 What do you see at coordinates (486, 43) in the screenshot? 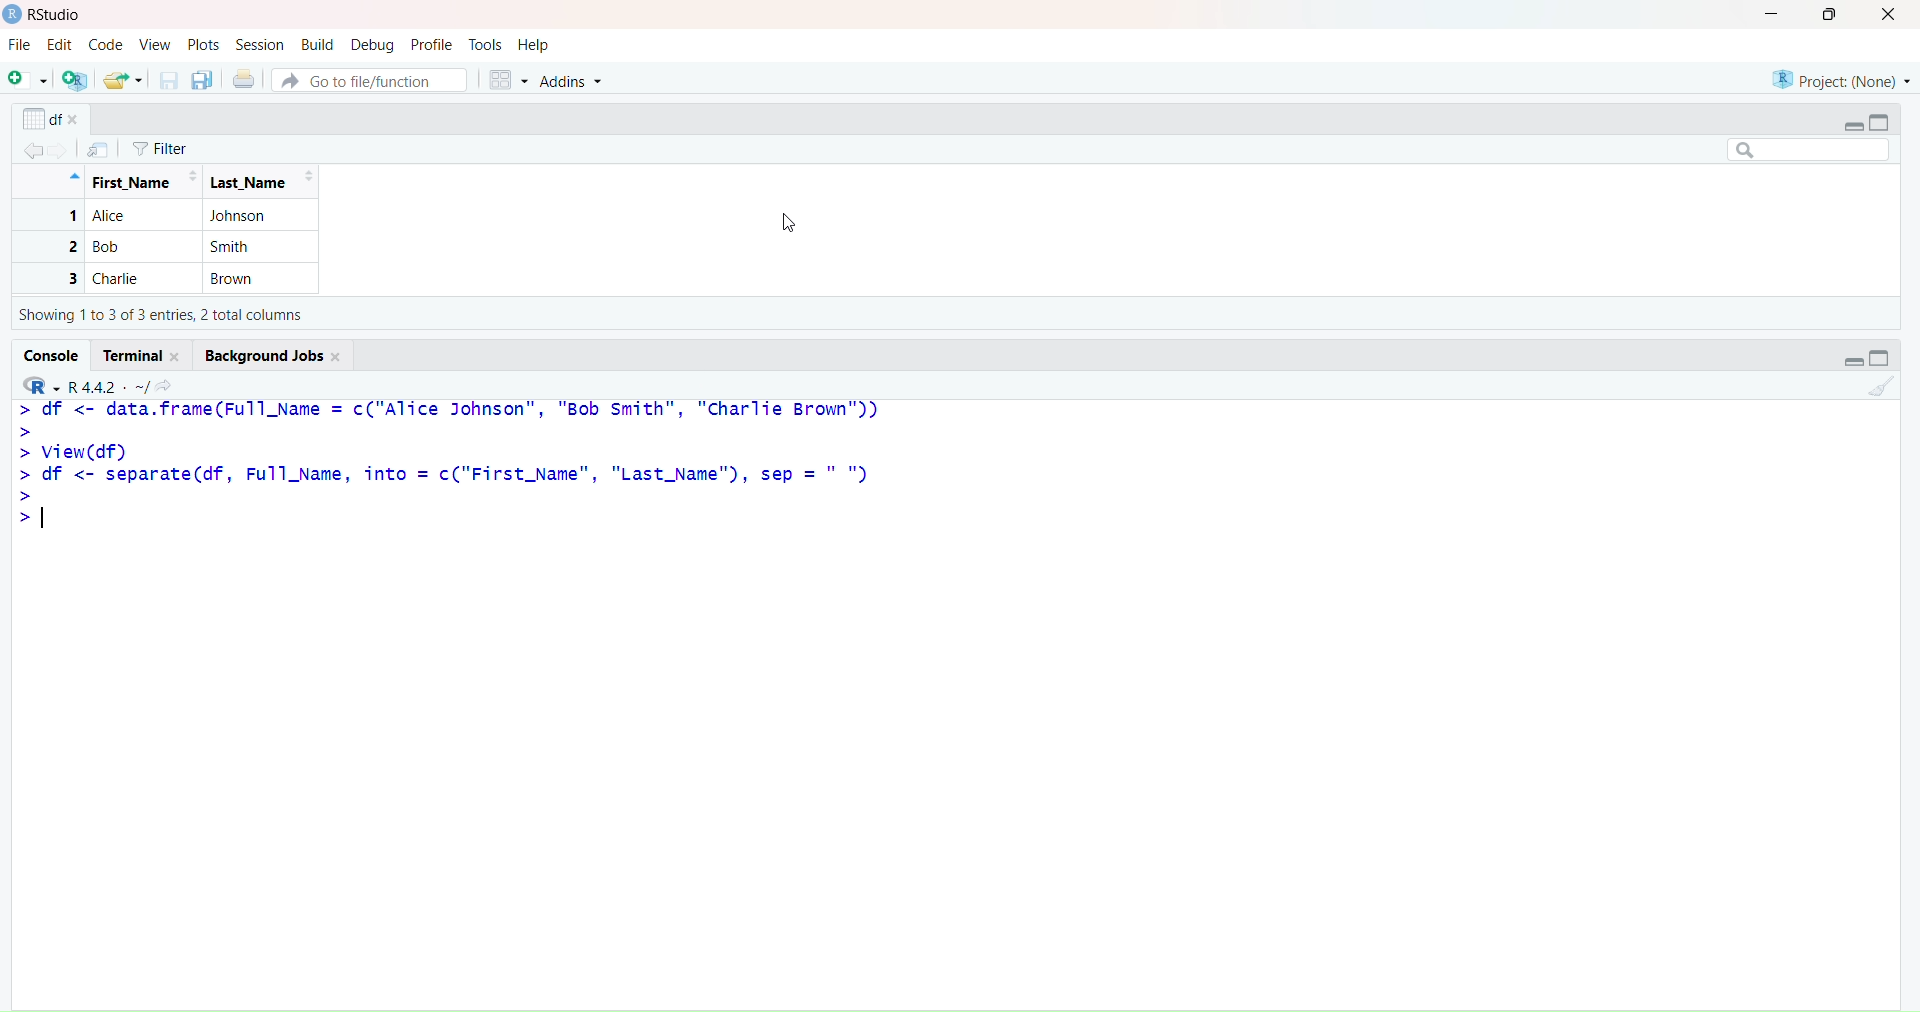
I see `Tools` at bounding box center [486, 43].